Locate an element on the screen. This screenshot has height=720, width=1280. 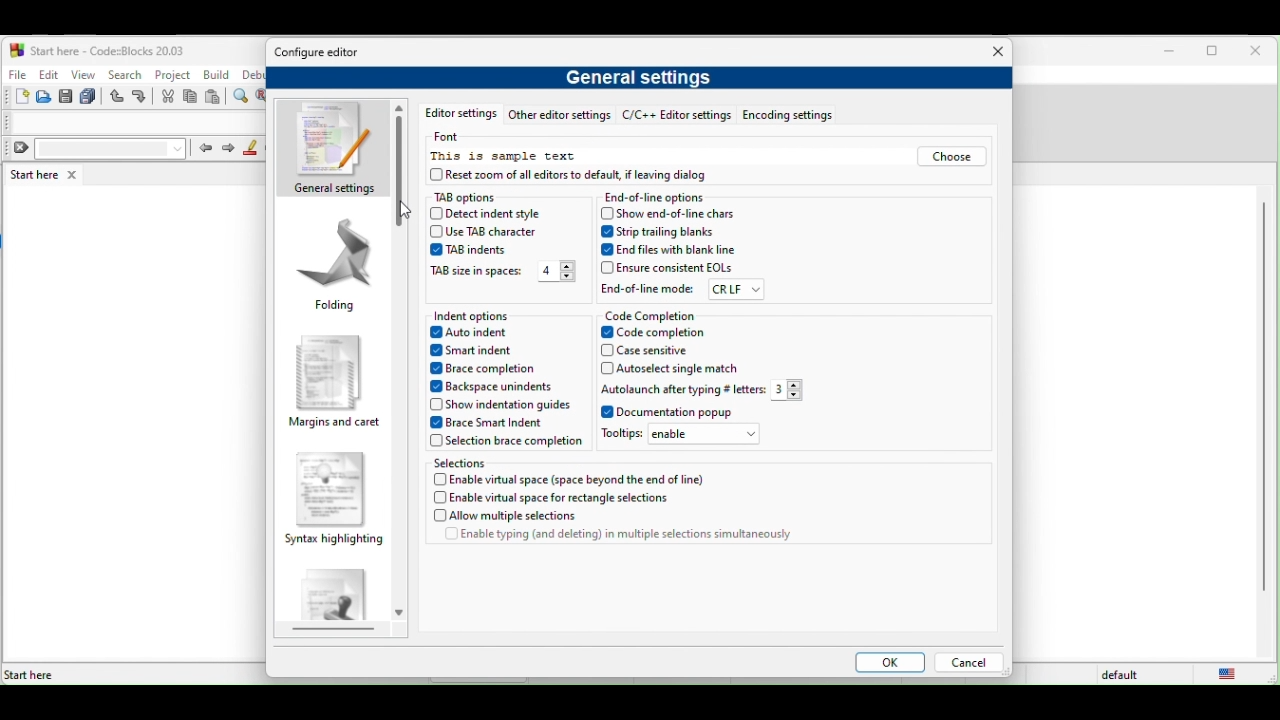
cancel is located at coordinates (968, 664).